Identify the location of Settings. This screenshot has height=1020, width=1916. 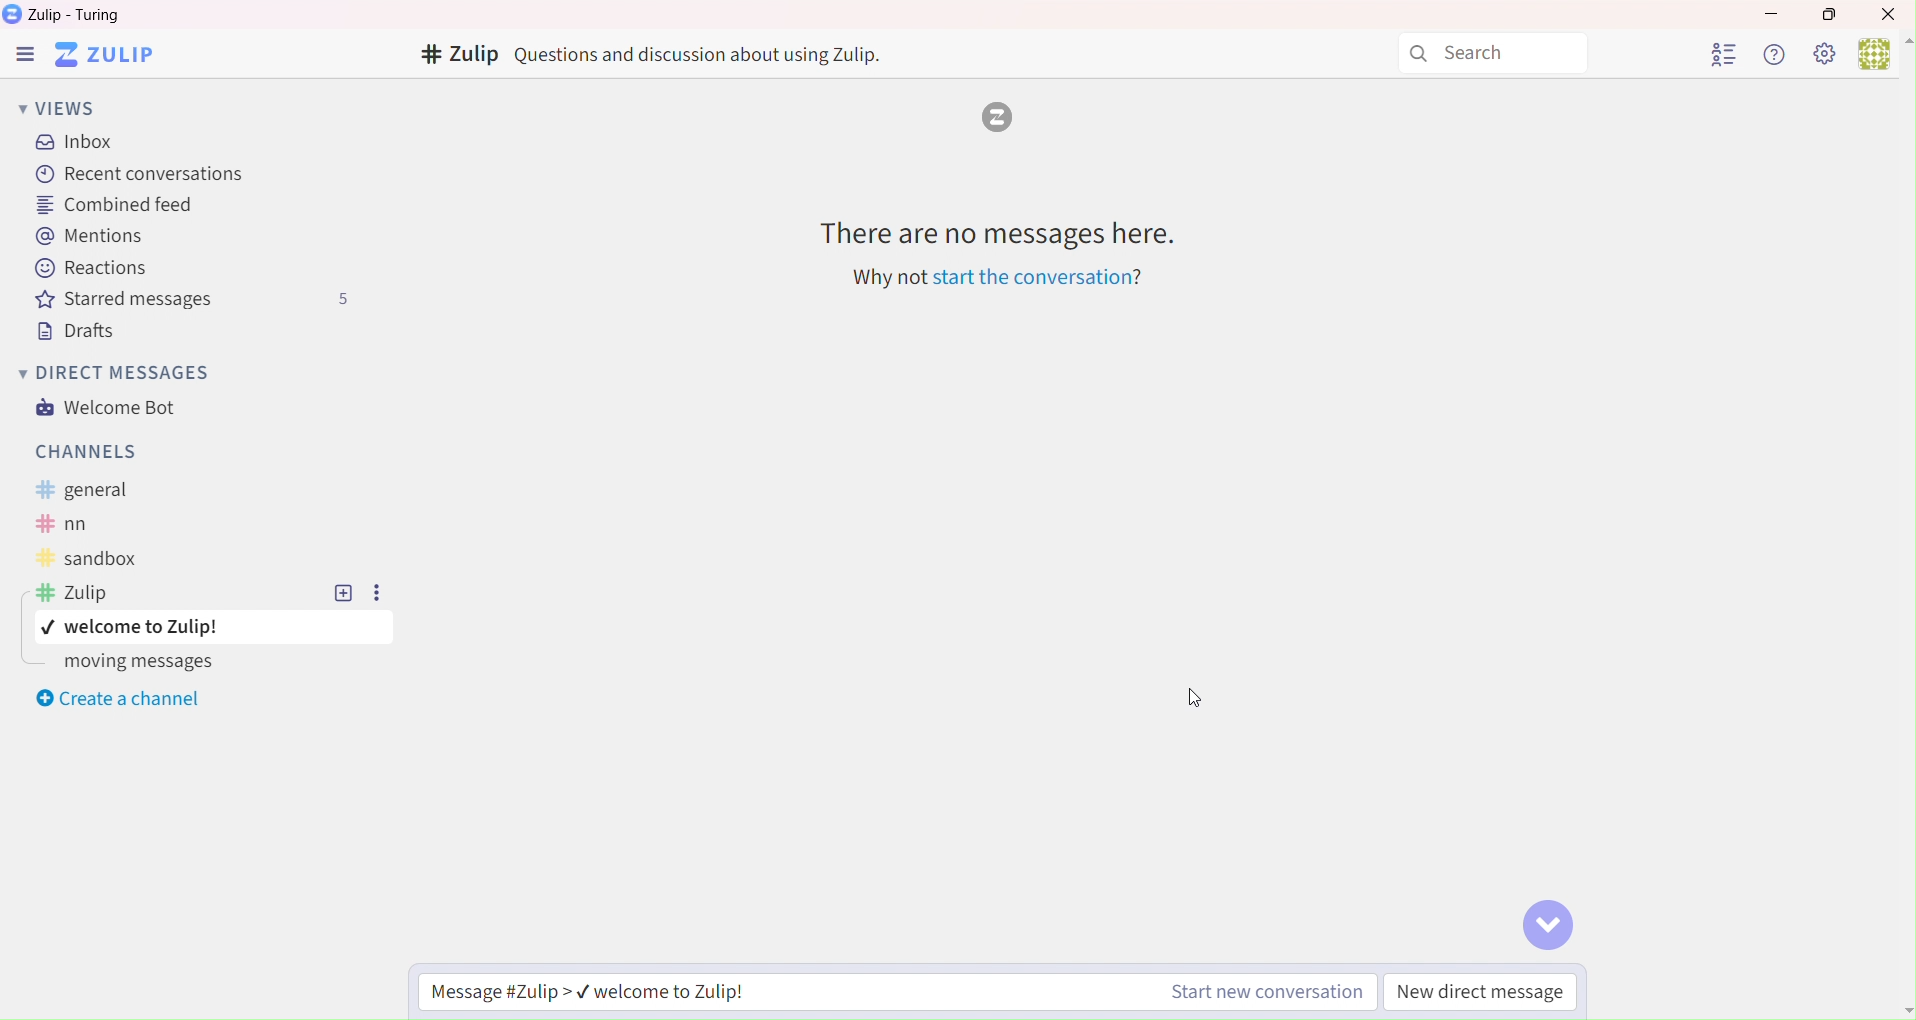
(1825, 57).